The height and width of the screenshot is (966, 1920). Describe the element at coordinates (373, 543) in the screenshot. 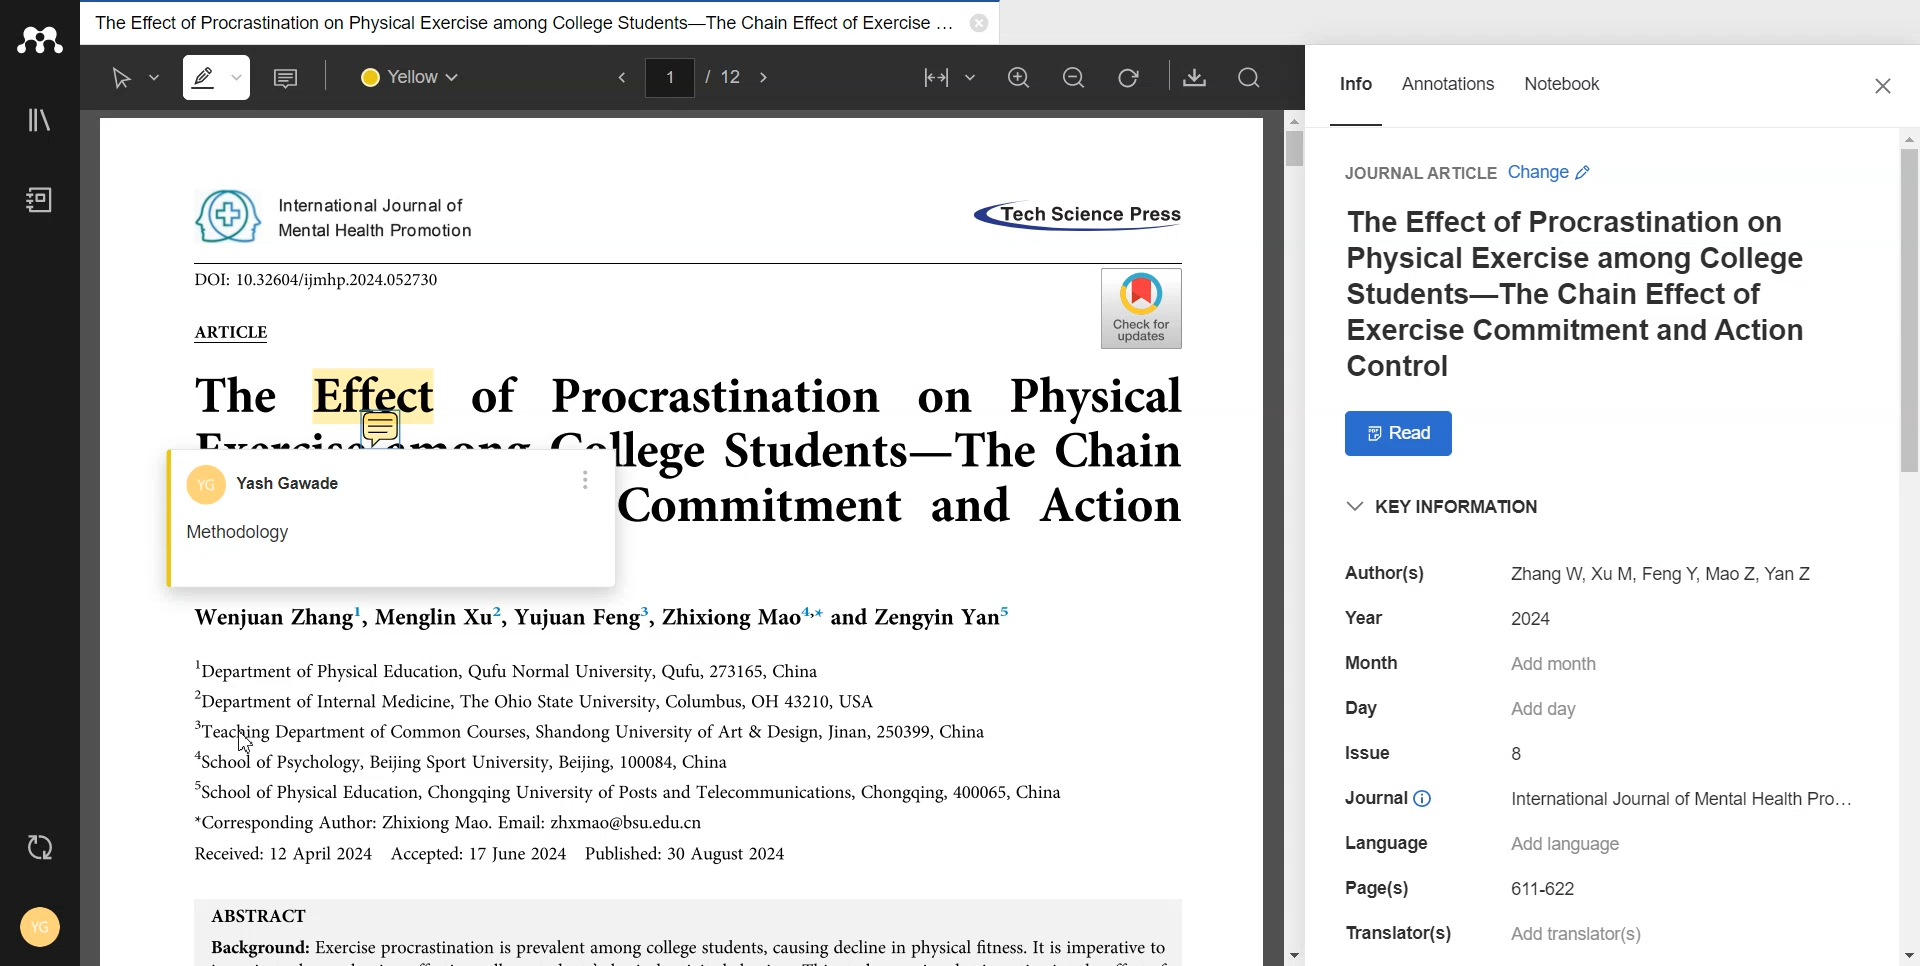

I see `Methodology` at that location.